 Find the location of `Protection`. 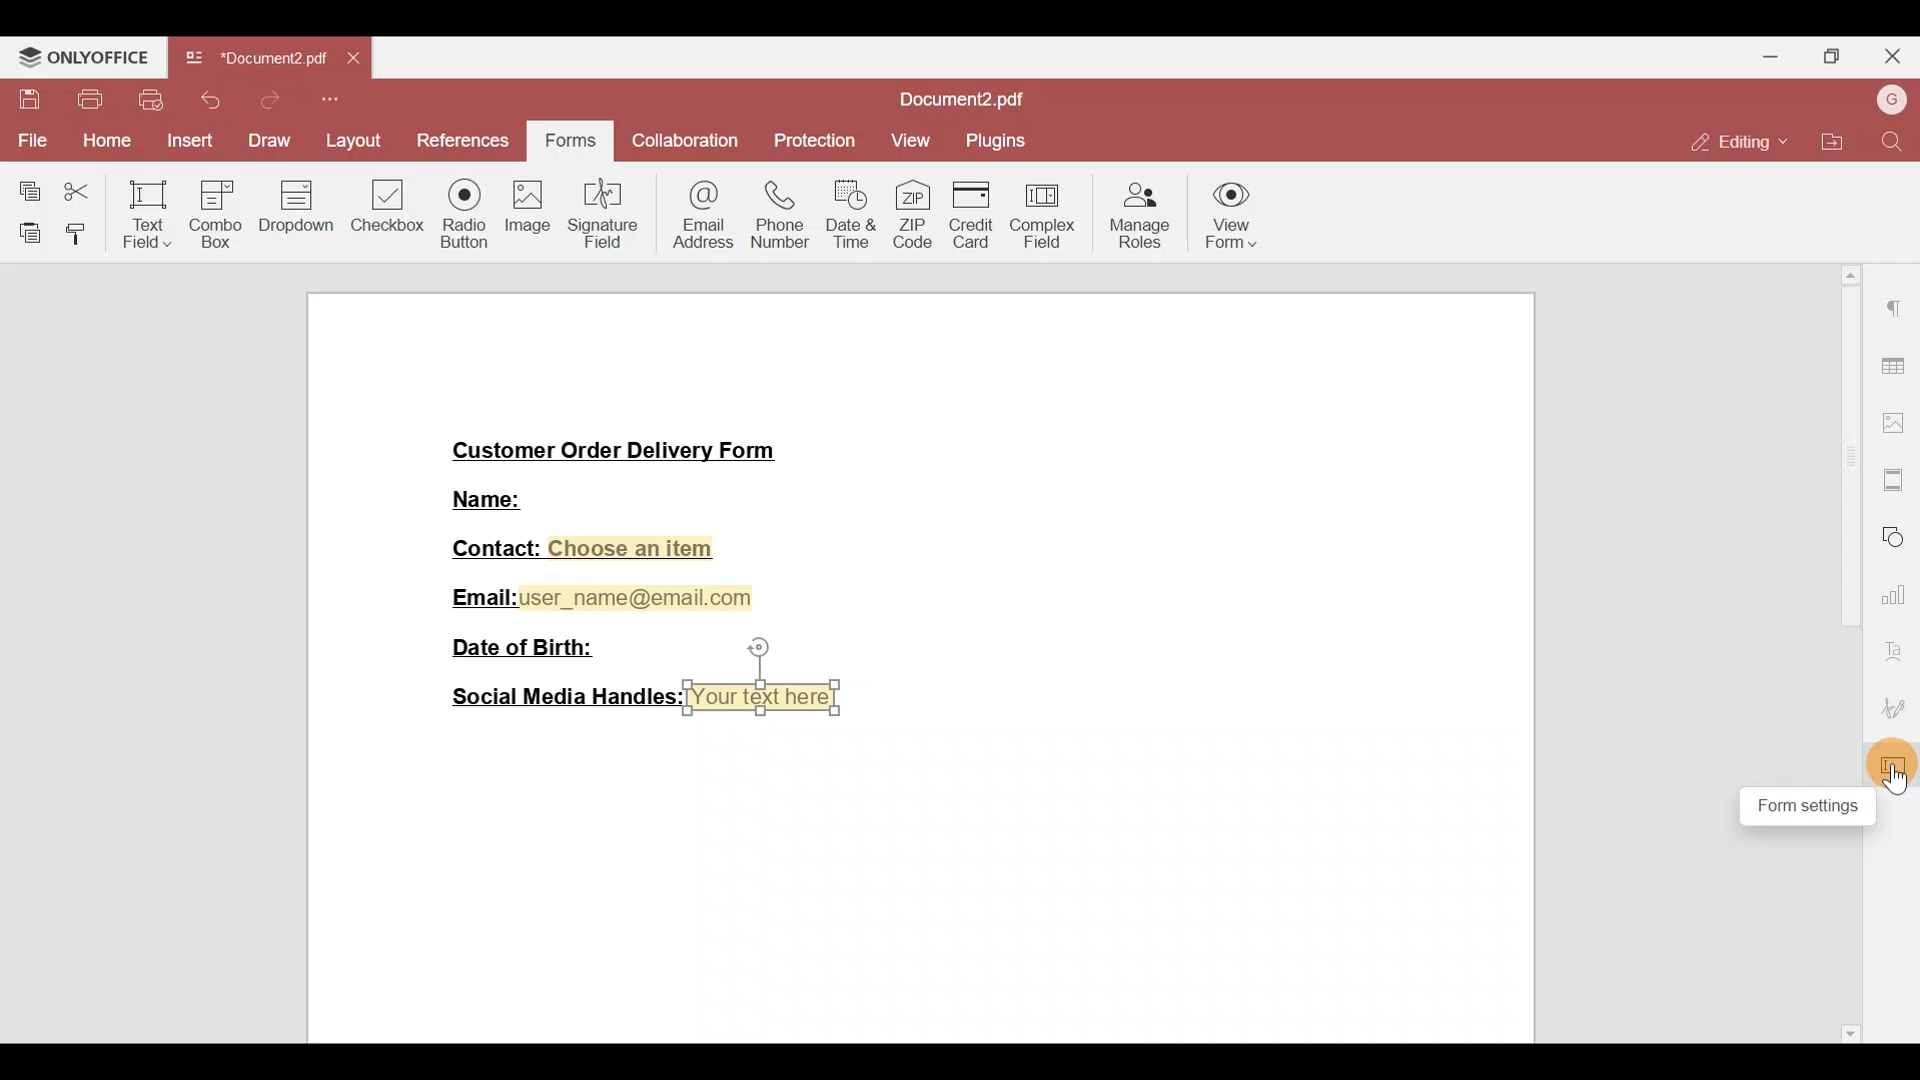

Protection is located at coordinates (810, 142).